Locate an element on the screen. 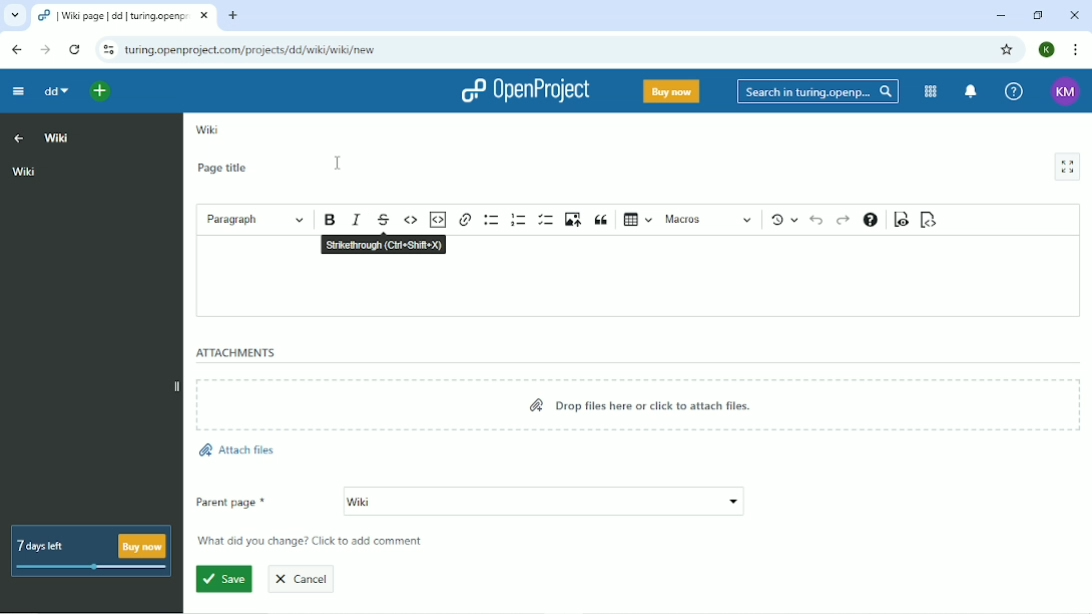  Strikethrough is located at coordinates (382, 245).